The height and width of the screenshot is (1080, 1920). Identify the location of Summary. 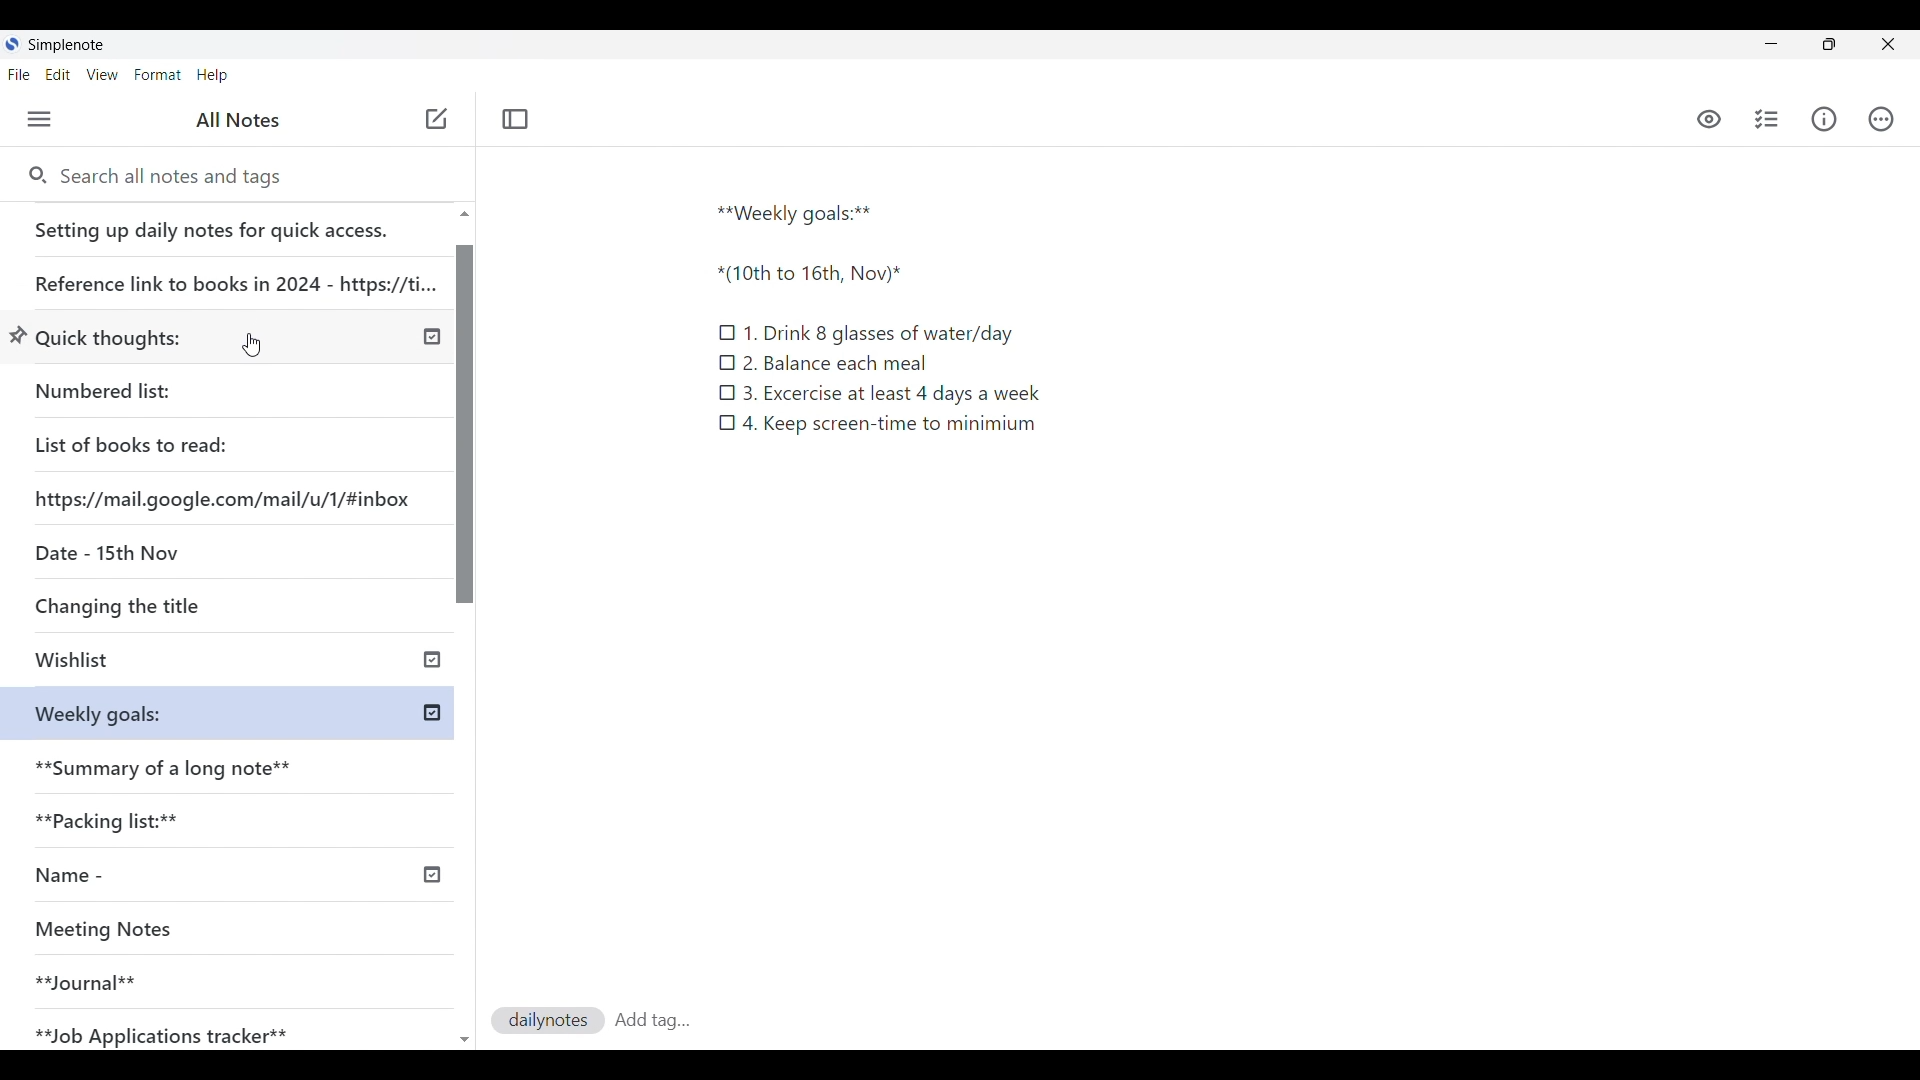
(239, 762).